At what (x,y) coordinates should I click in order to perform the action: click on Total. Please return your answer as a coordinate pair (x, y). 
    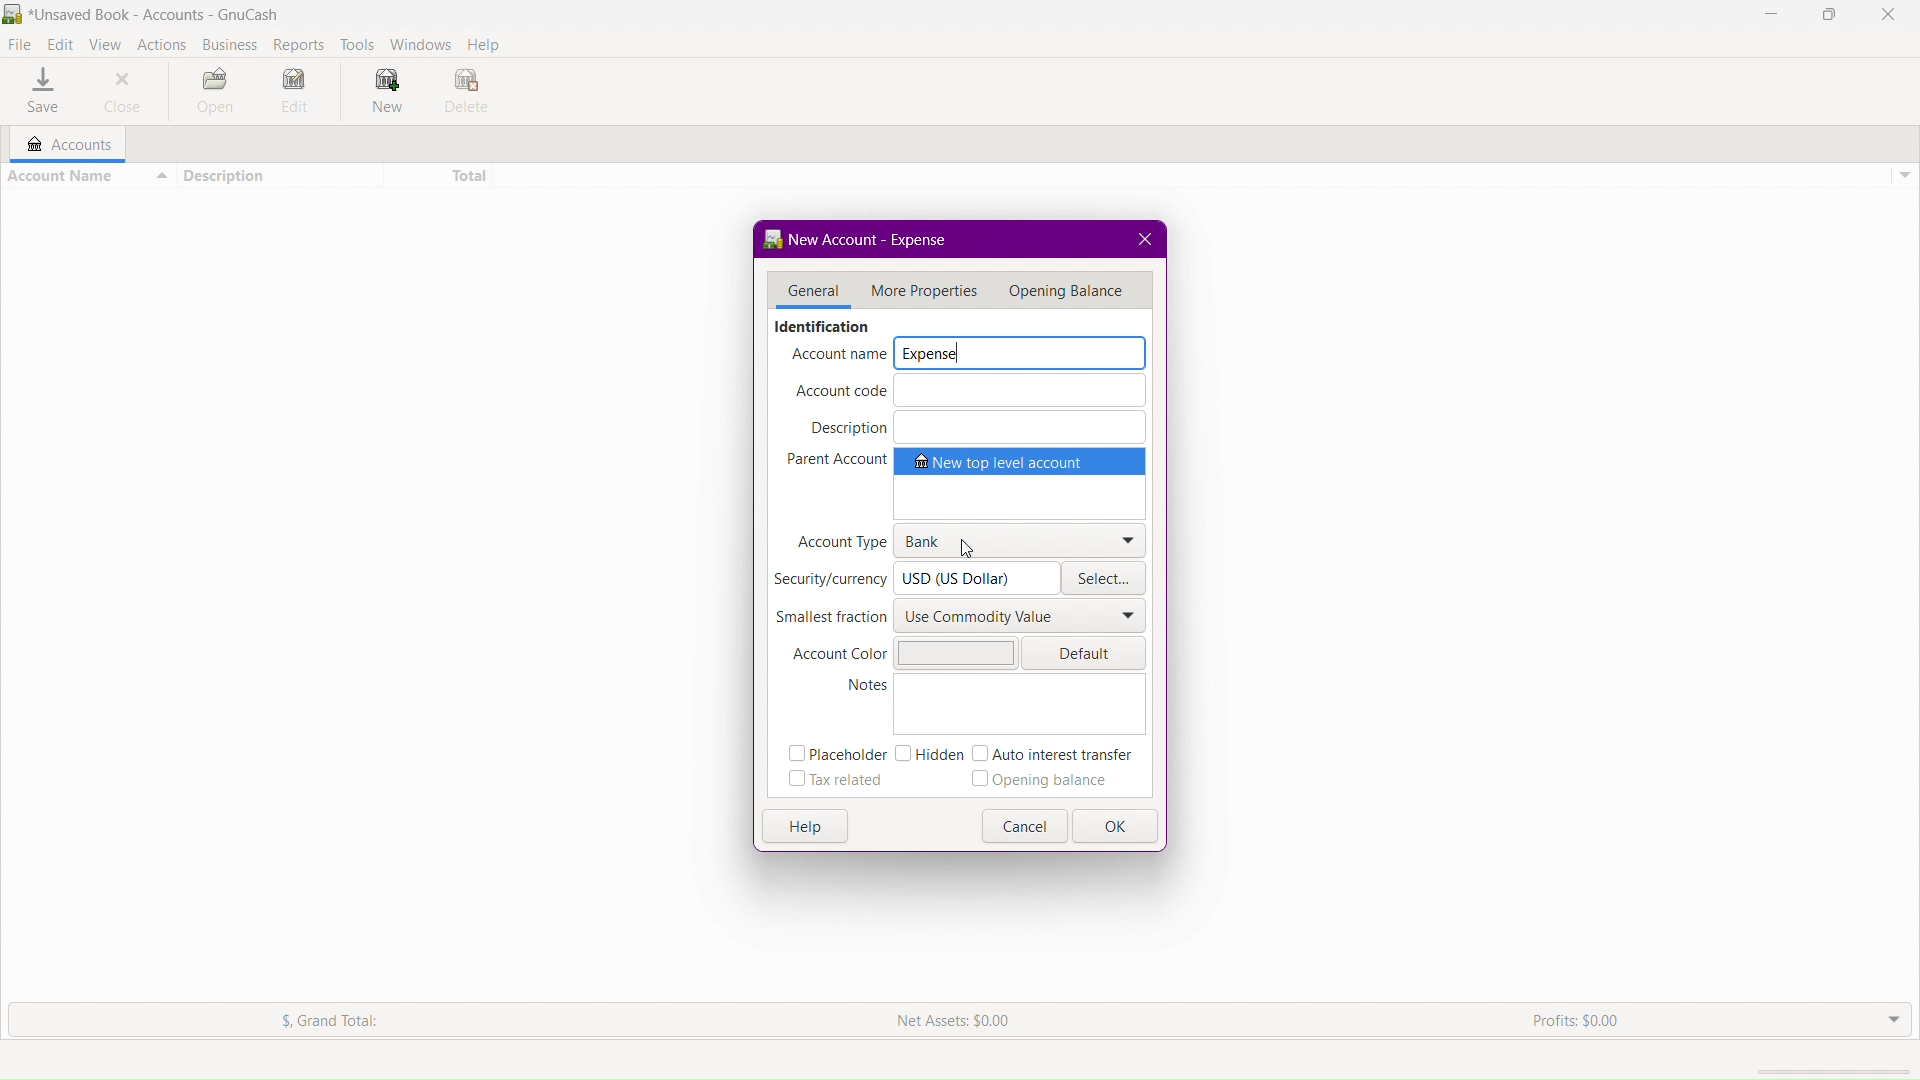
    Looking at the image, I should click on (441, 177).